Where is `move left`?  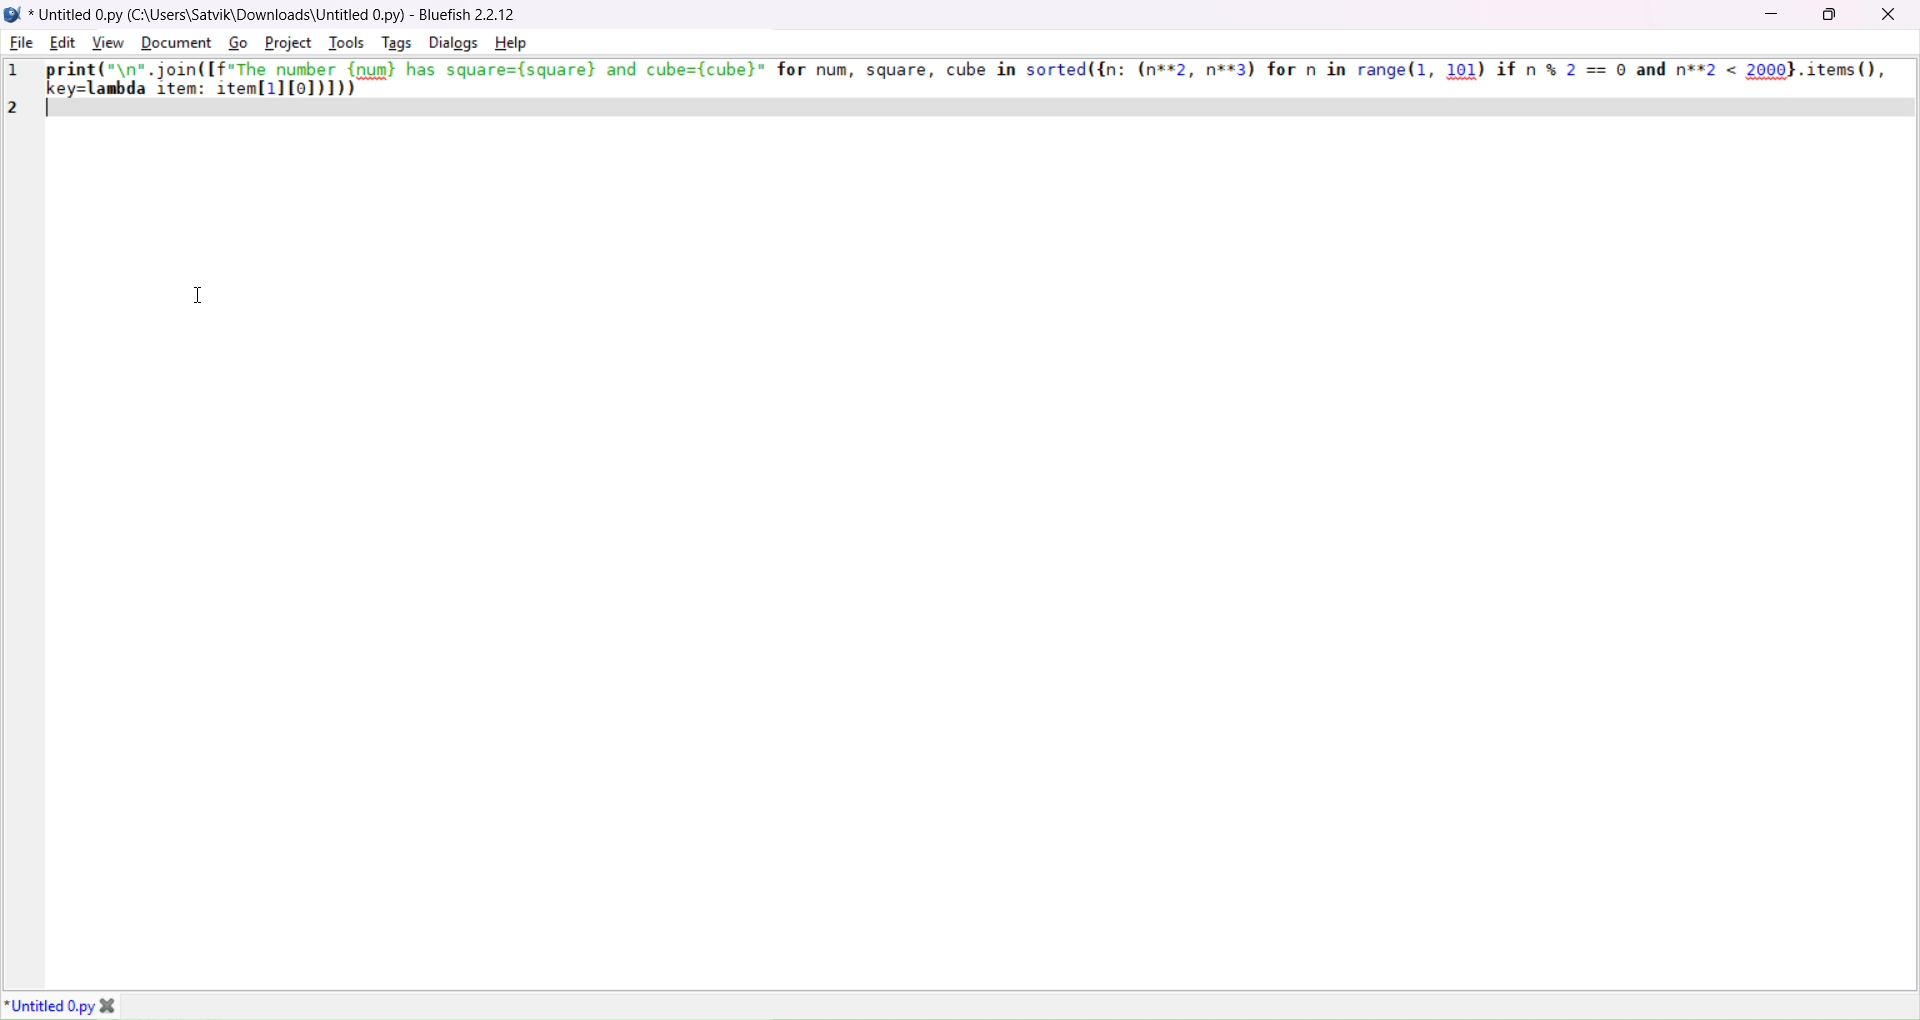 move left is located at coordinates (21, 981).